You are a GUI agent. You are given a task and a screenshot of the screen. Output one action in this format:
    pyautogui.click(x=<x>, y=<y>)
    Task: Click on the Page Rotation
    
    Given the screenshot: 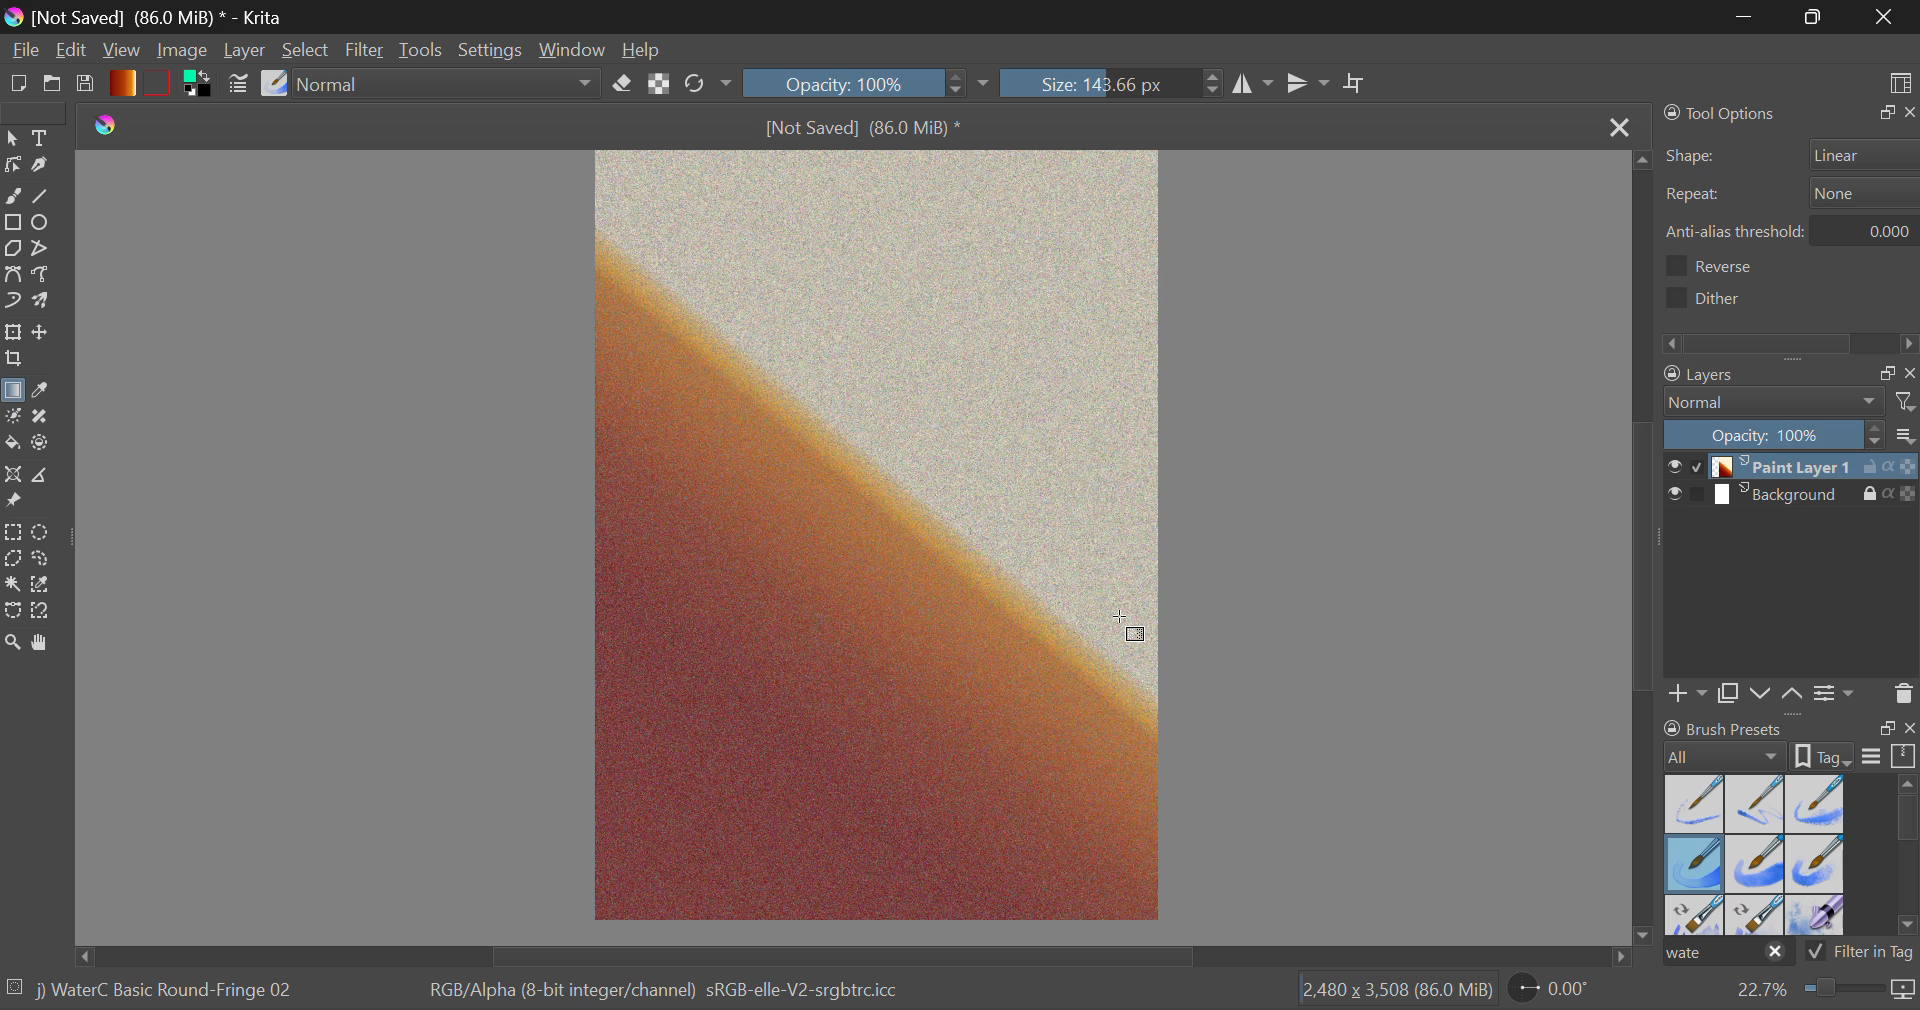 What is the action you would take?
    pyautogui.click(x=1559, y=991)
    